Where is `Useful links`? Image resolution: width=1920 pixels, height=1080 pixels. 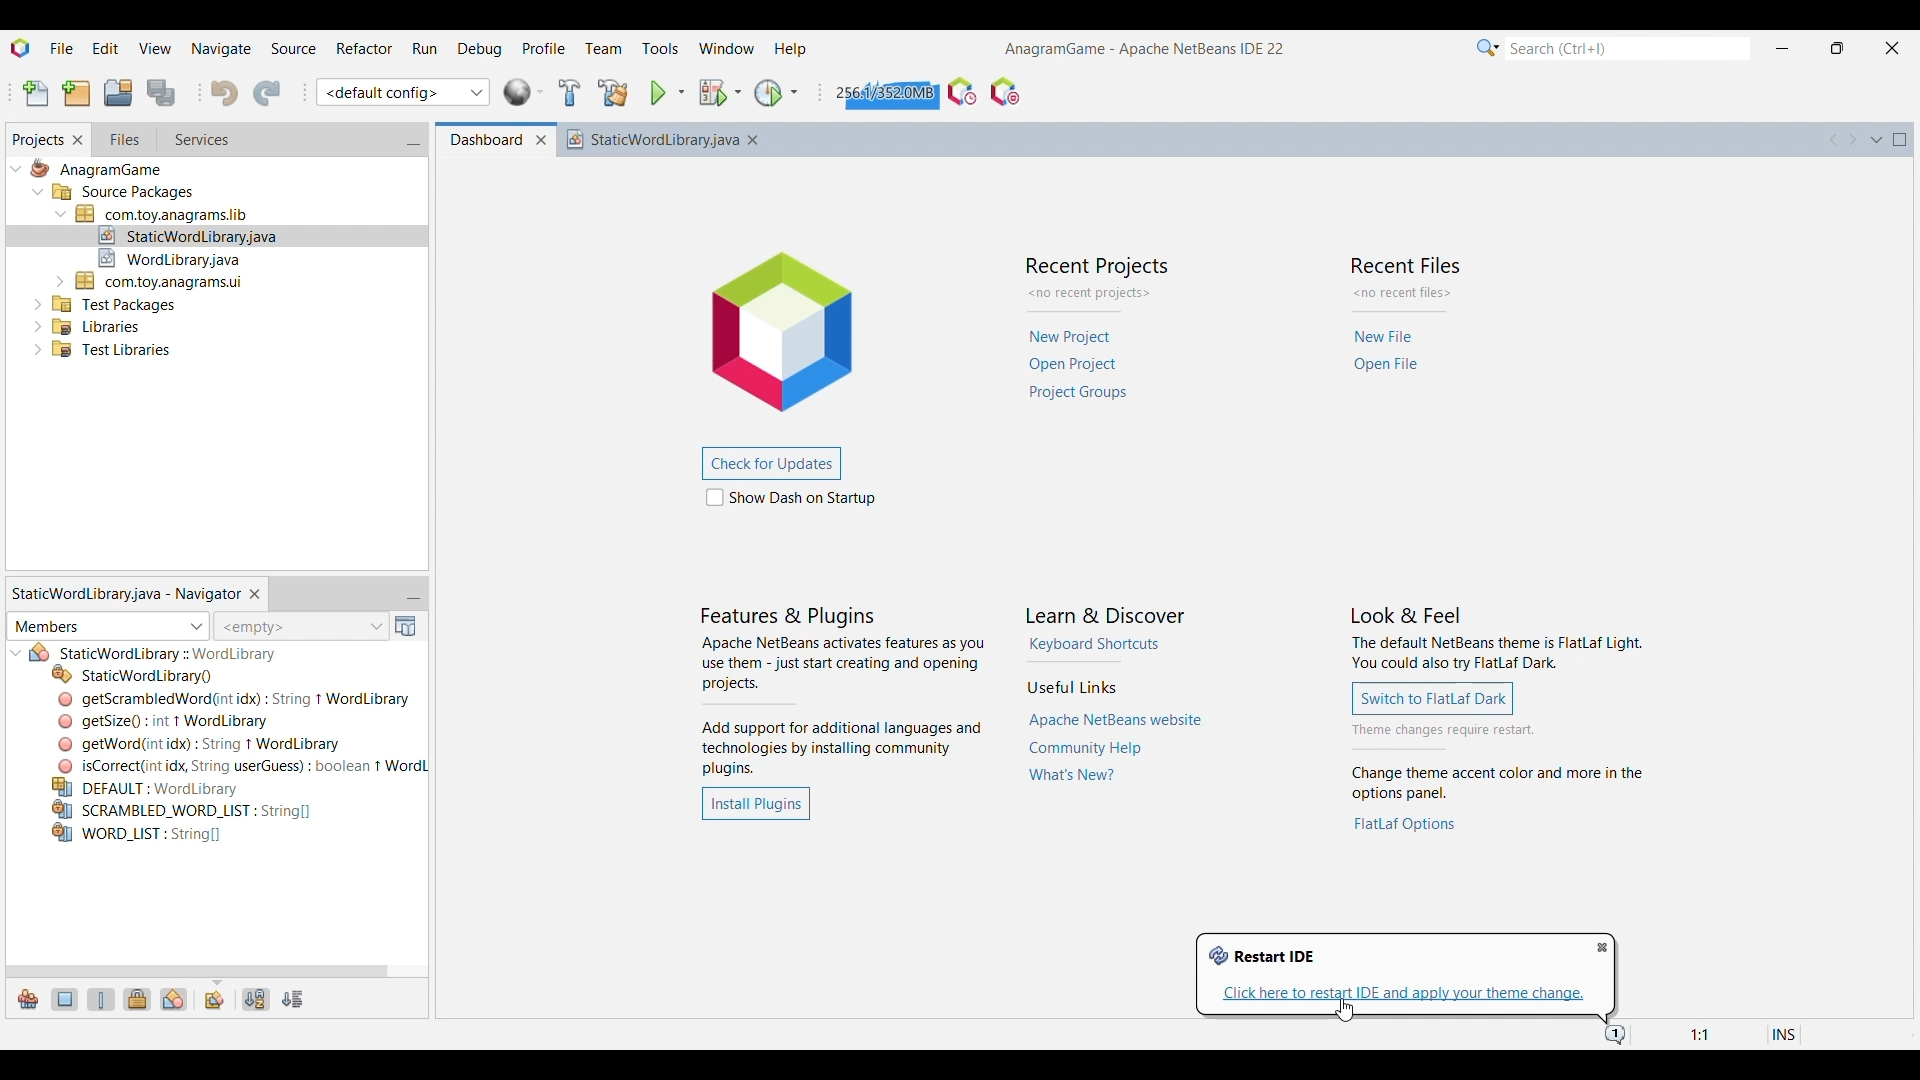 Useful links is located at coordinates (1116, 749).